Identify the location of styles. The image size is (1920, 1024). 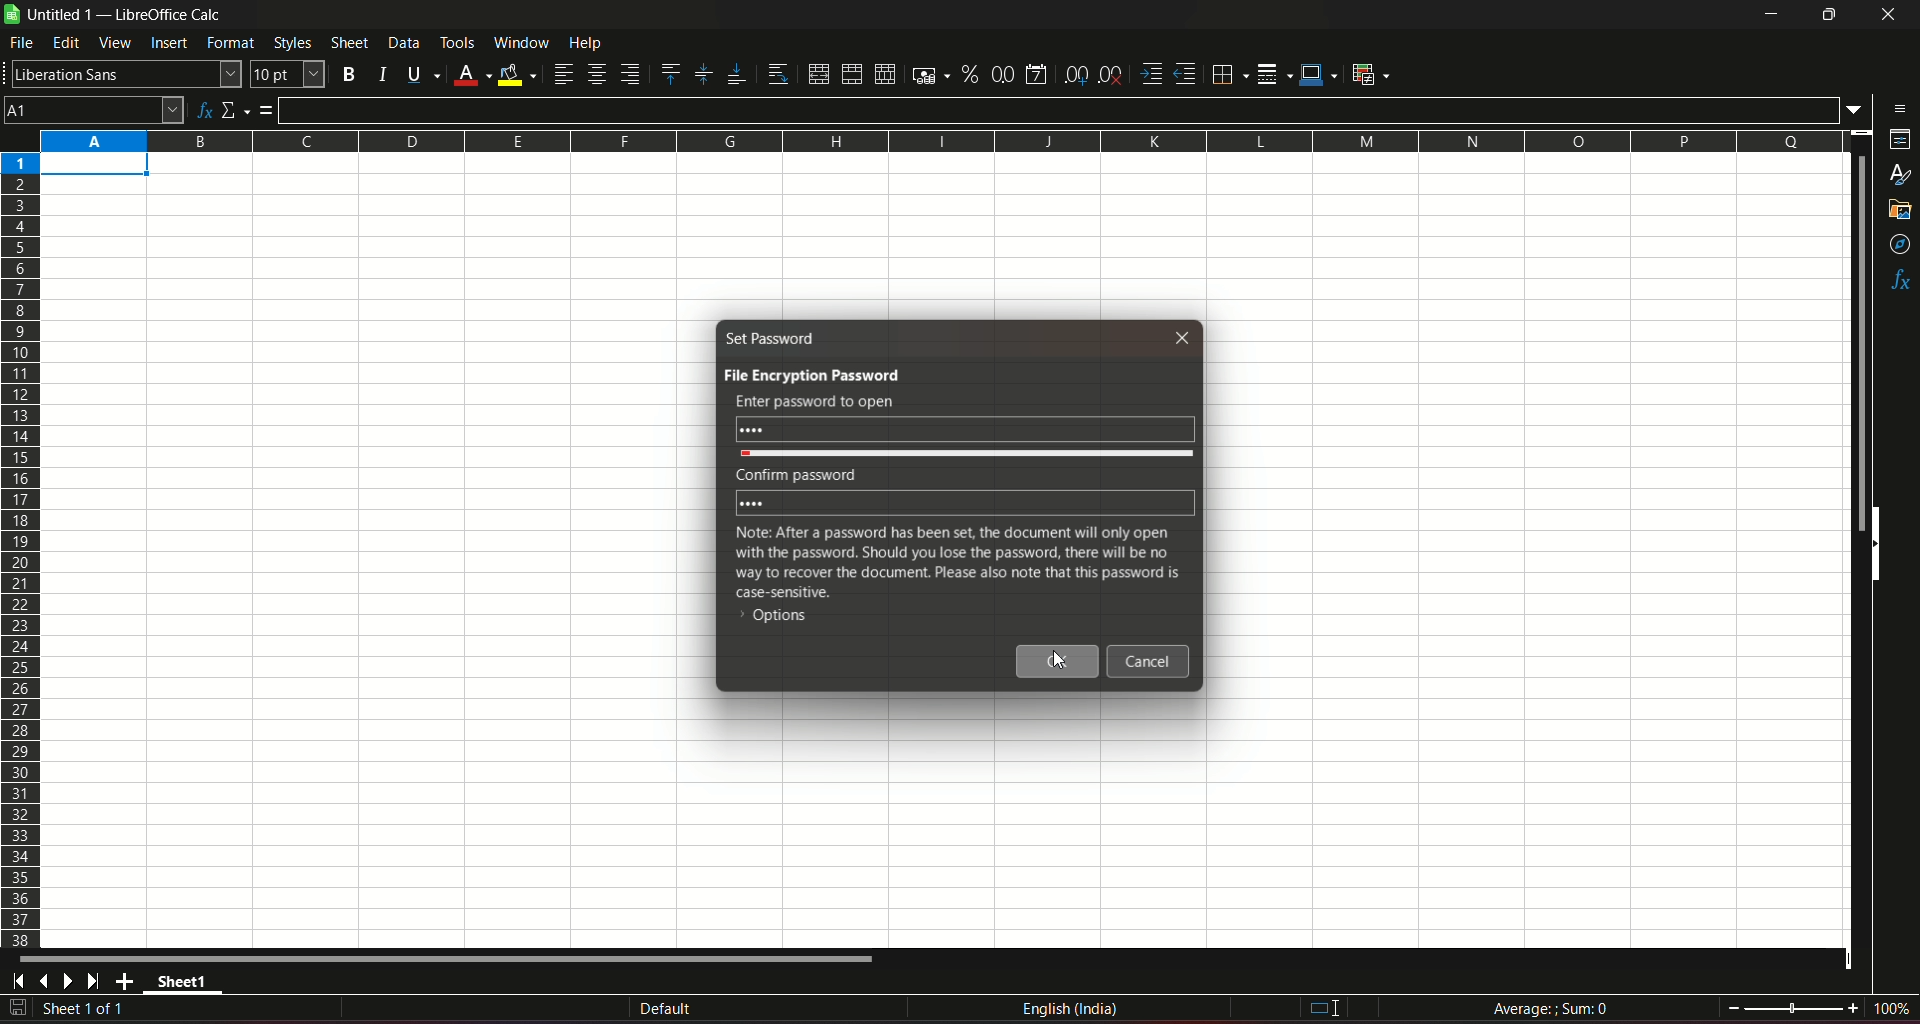
(1900, 176).